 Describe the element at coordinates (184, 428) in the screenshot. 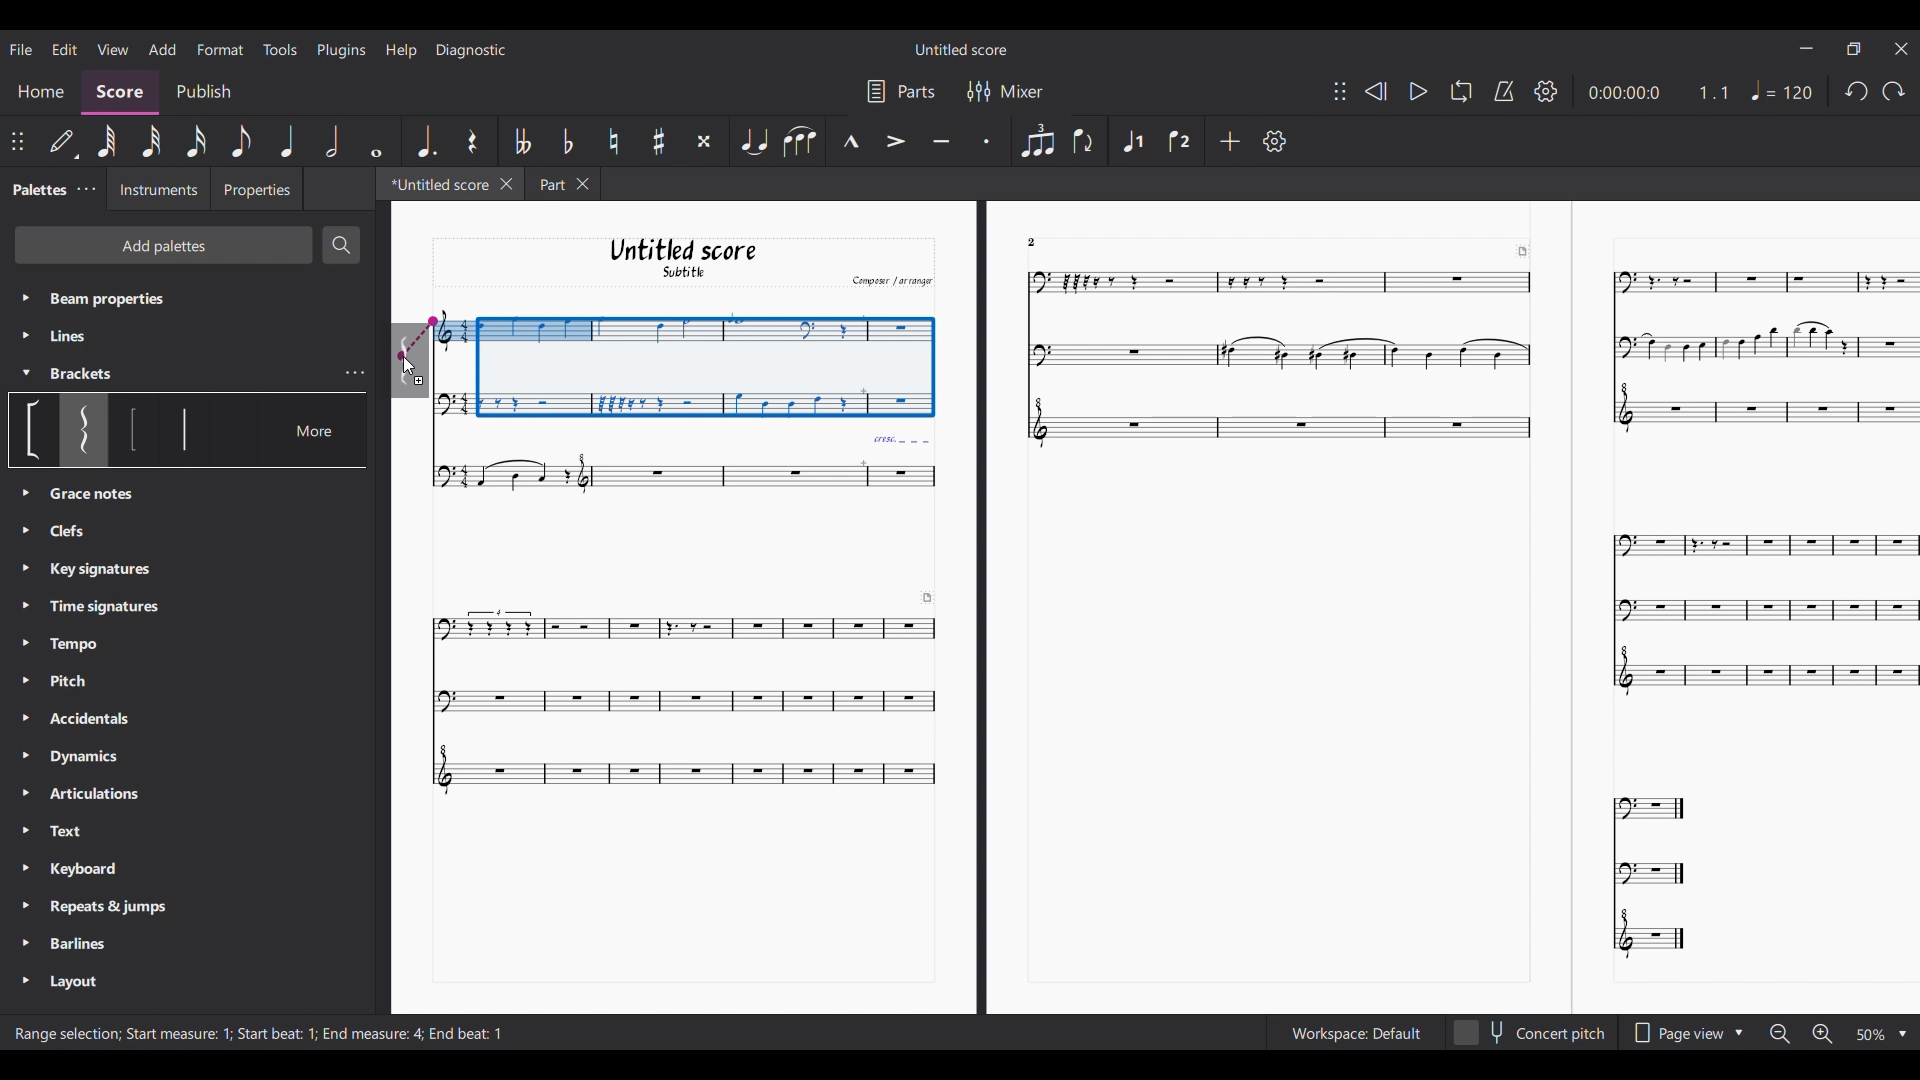

I see `Option under bracket section` at that location.